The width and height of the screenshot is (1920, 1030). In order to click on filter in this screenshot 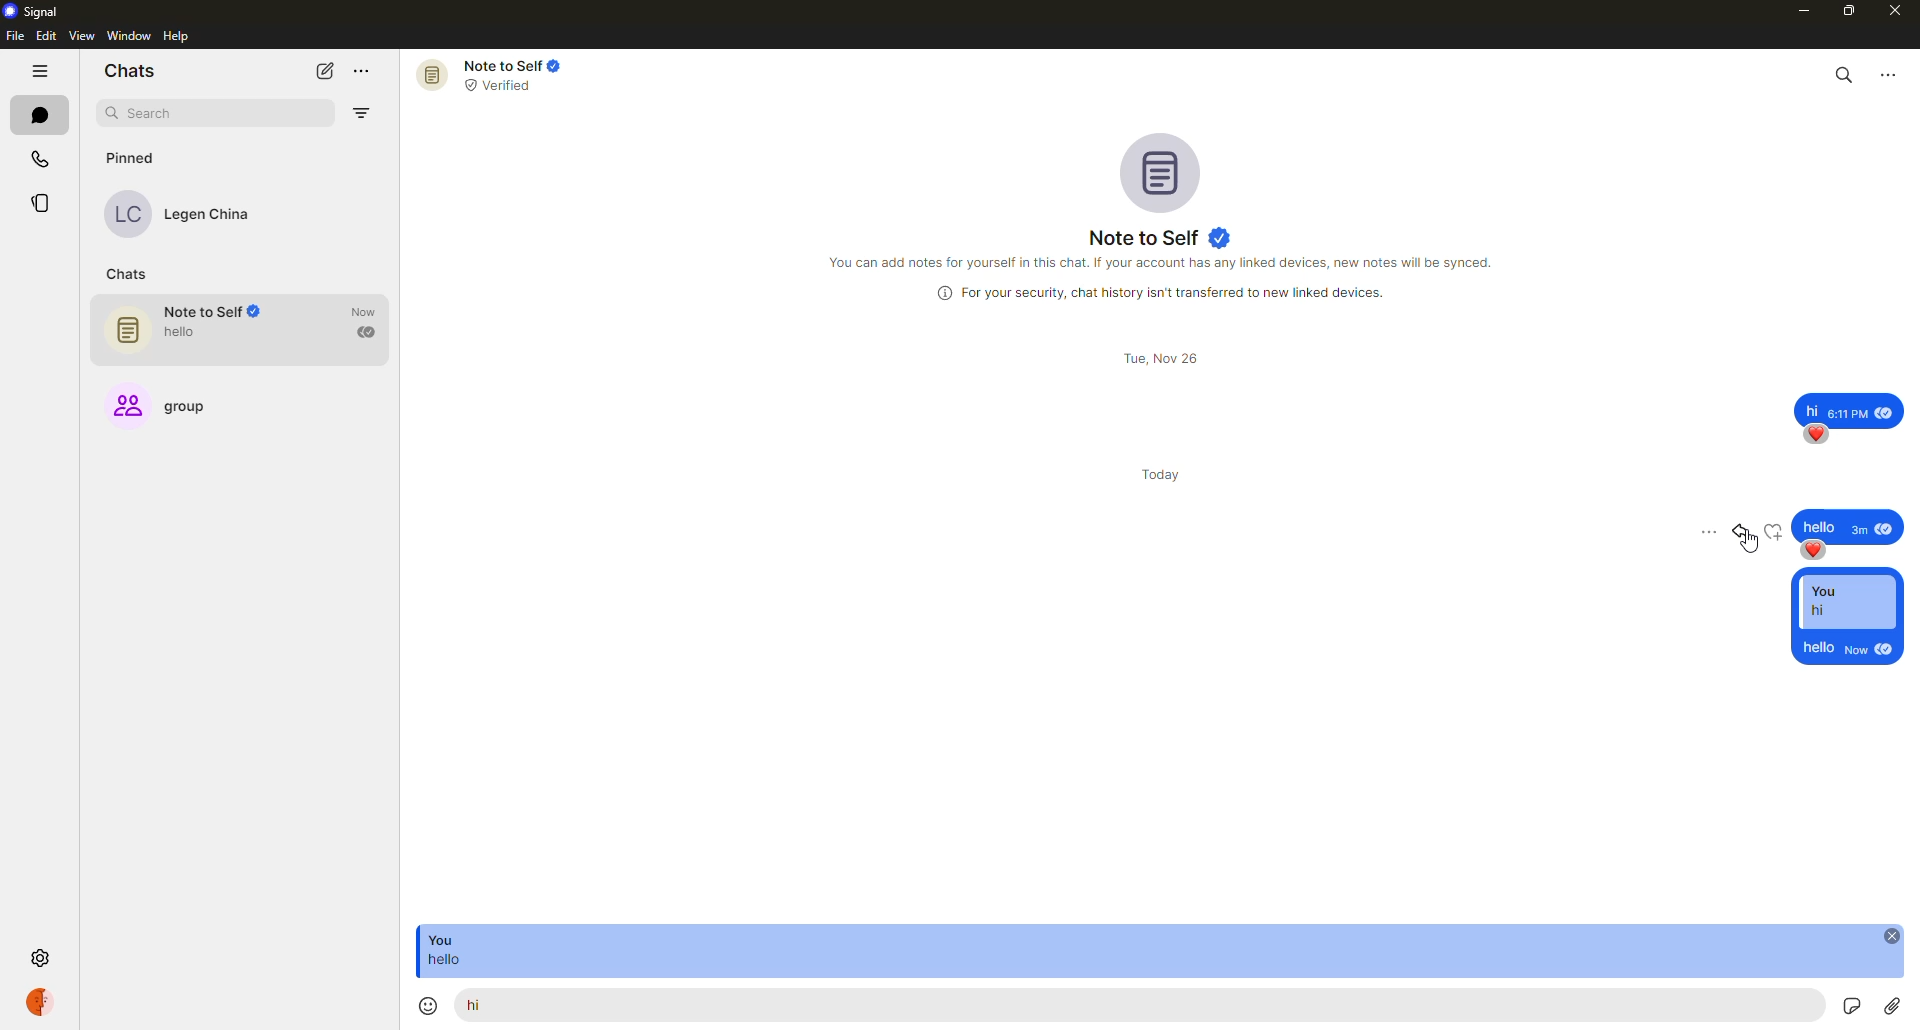, I will do `click(363, 116)`.